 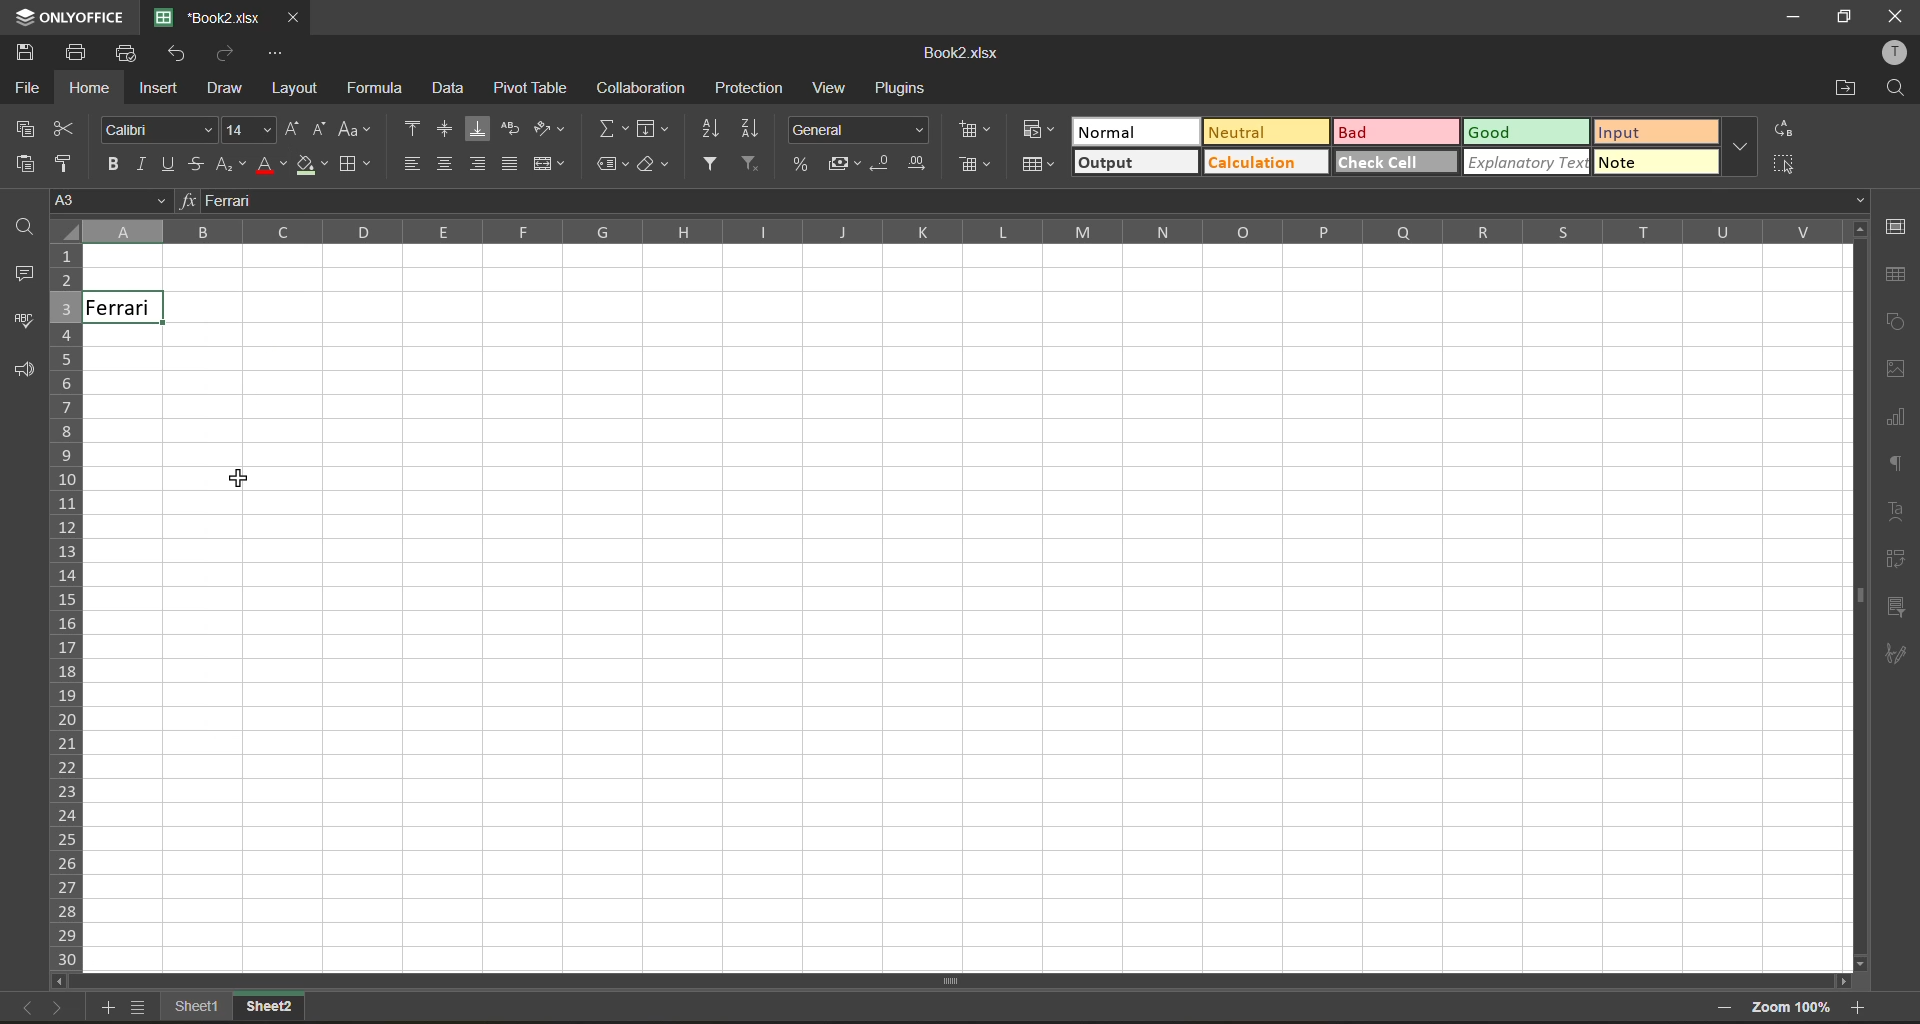 I want to click on signature, so click(x=1898, y=657).